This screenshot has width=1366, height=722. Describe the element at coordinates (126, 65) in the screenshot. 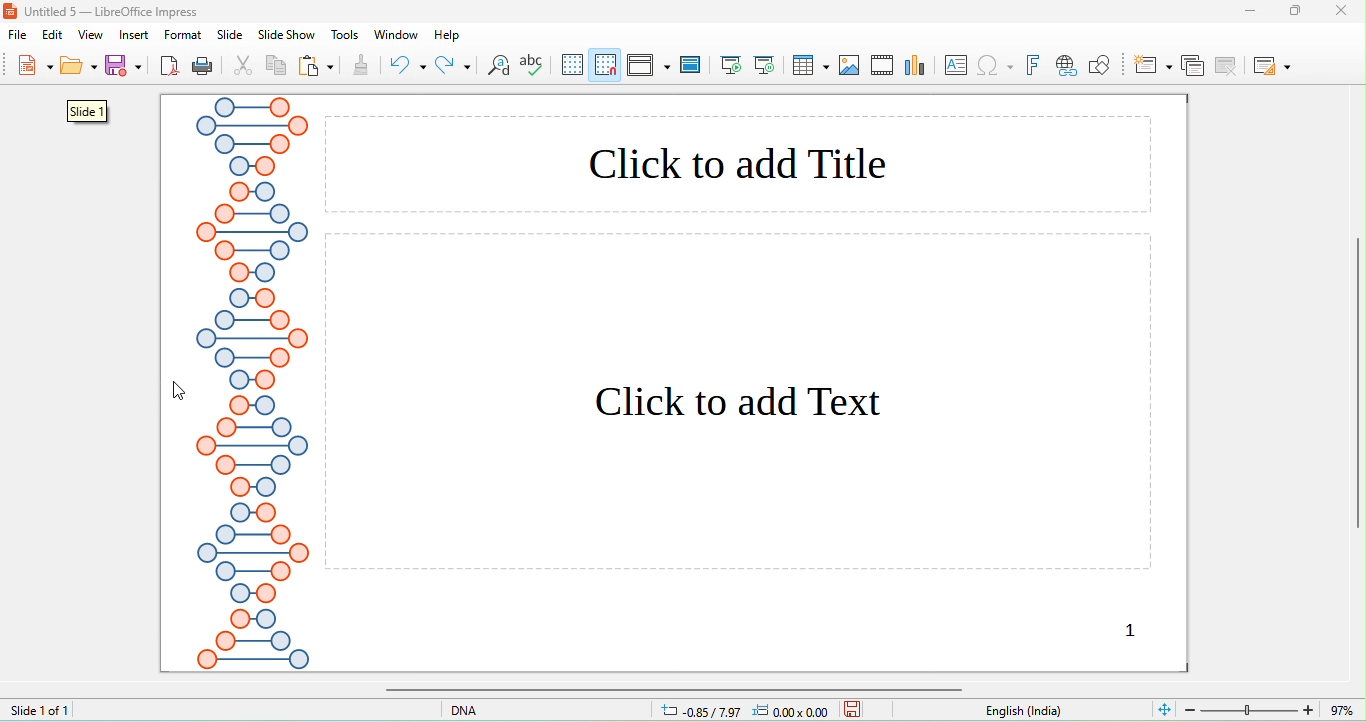

I see `save` at that location.